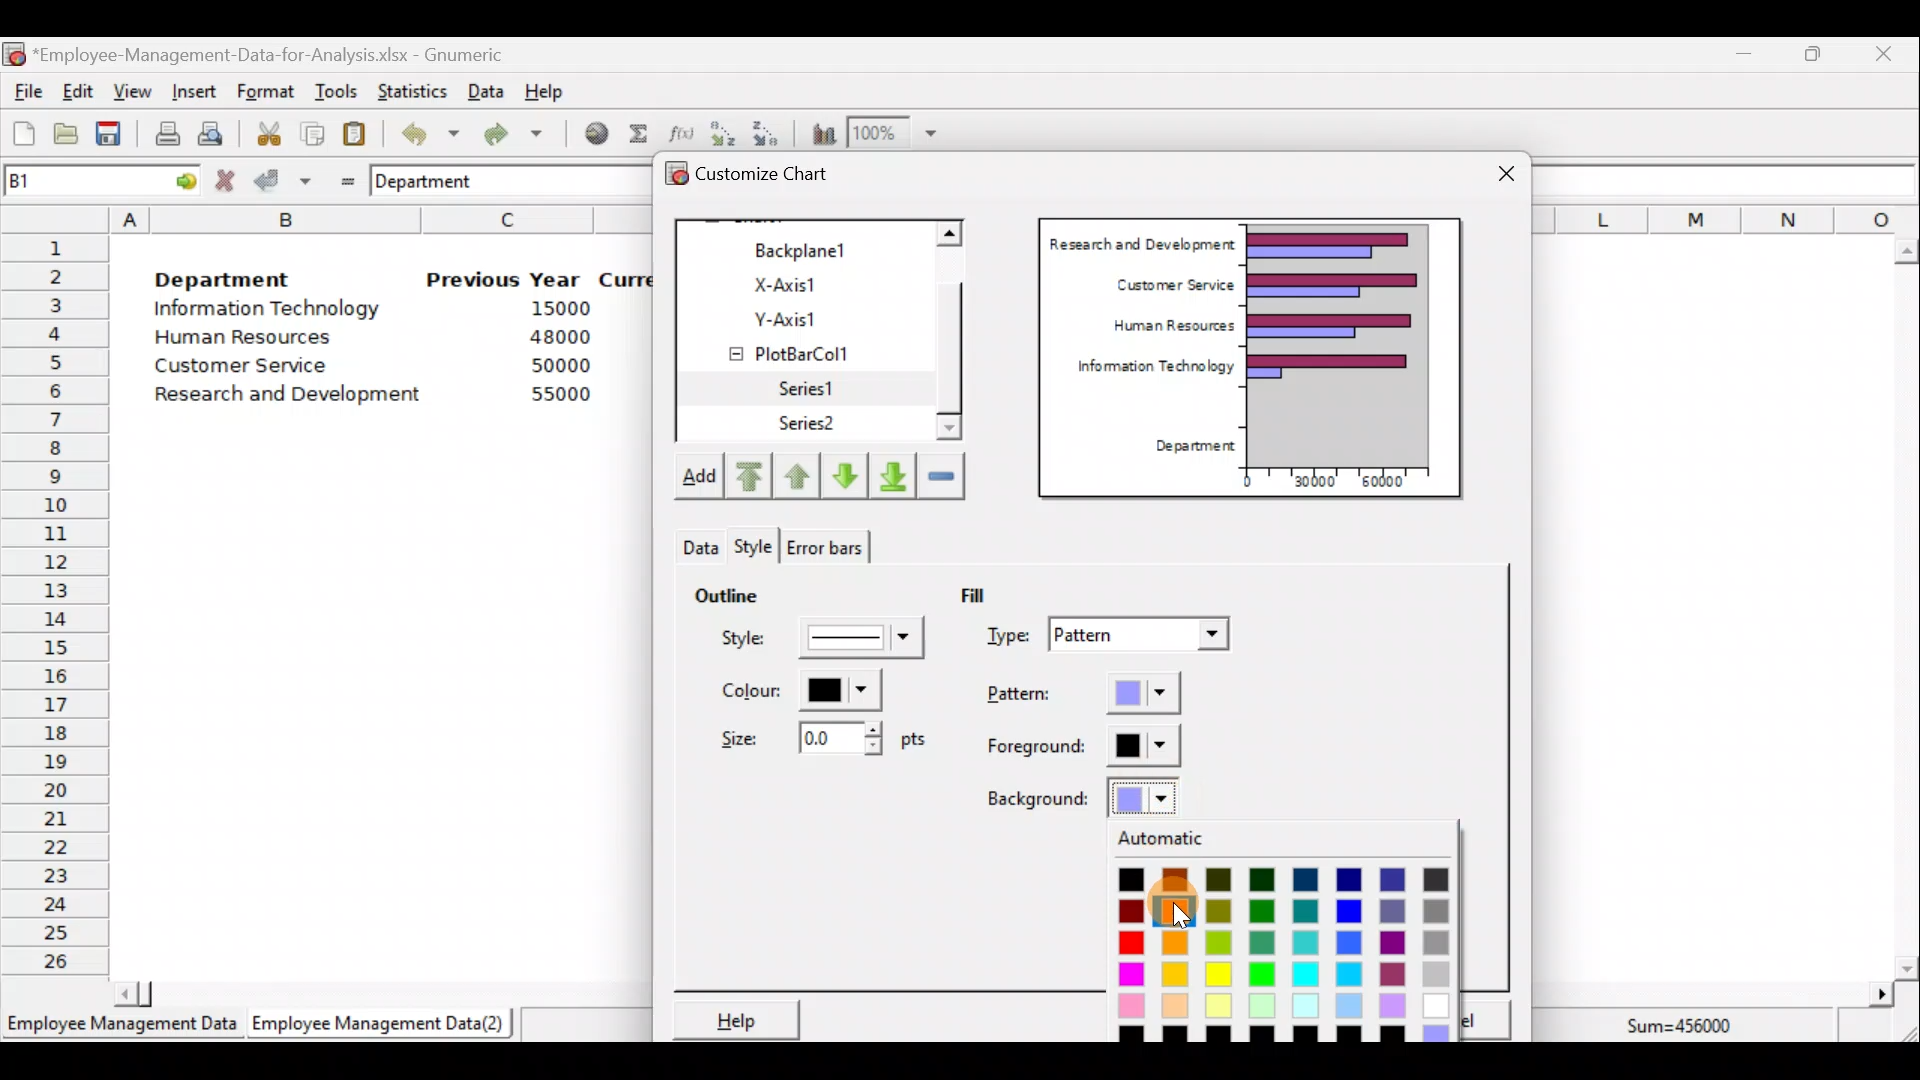 This screenshot has height=1080, width=1920. I want to click on Fill, so click(988, 593).